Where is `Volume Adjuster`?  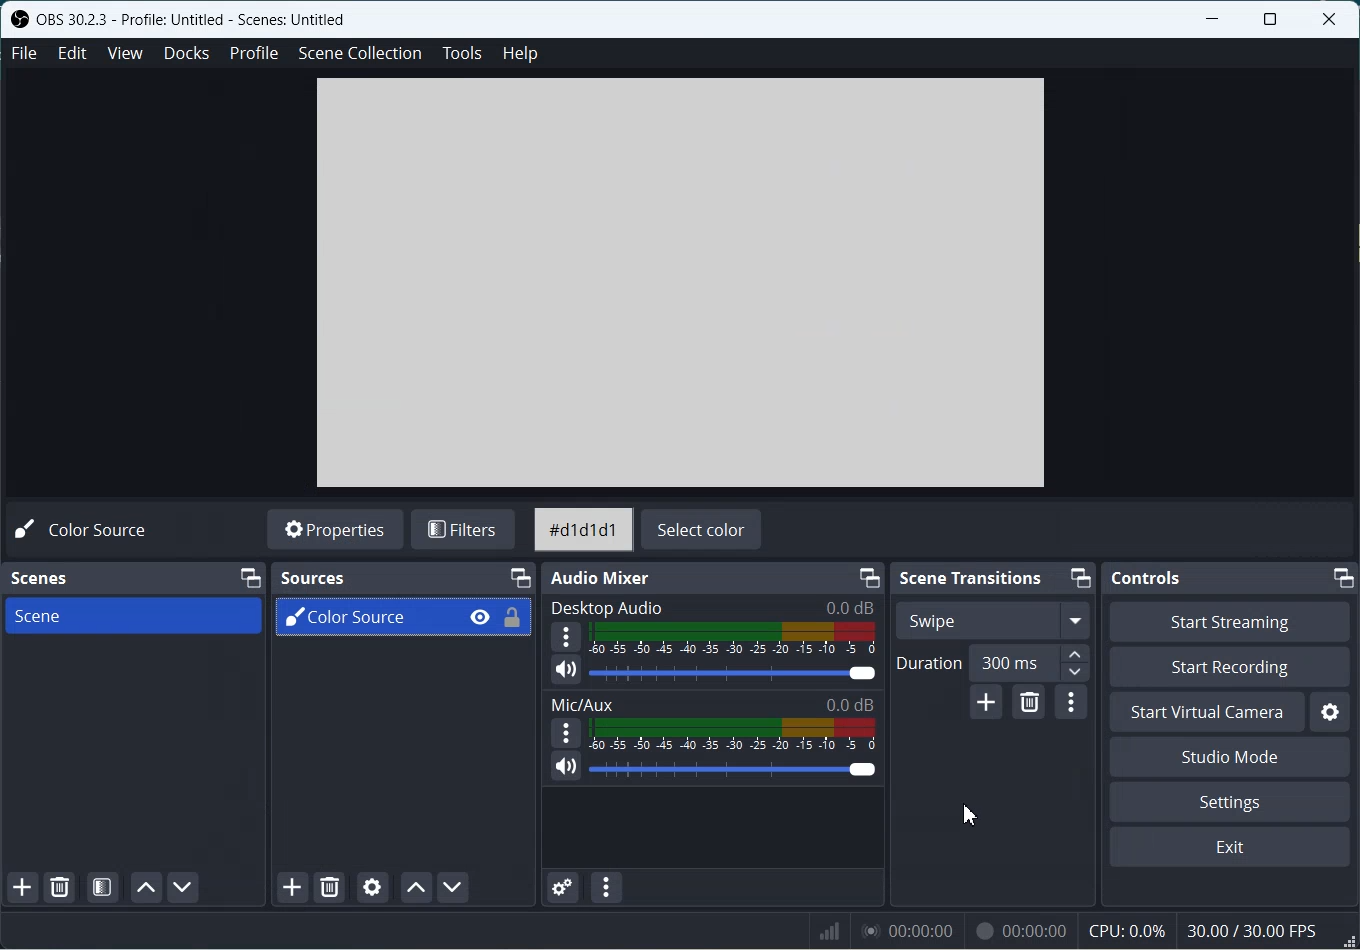 Volume Adjuster is located at coordinates (734, 770).